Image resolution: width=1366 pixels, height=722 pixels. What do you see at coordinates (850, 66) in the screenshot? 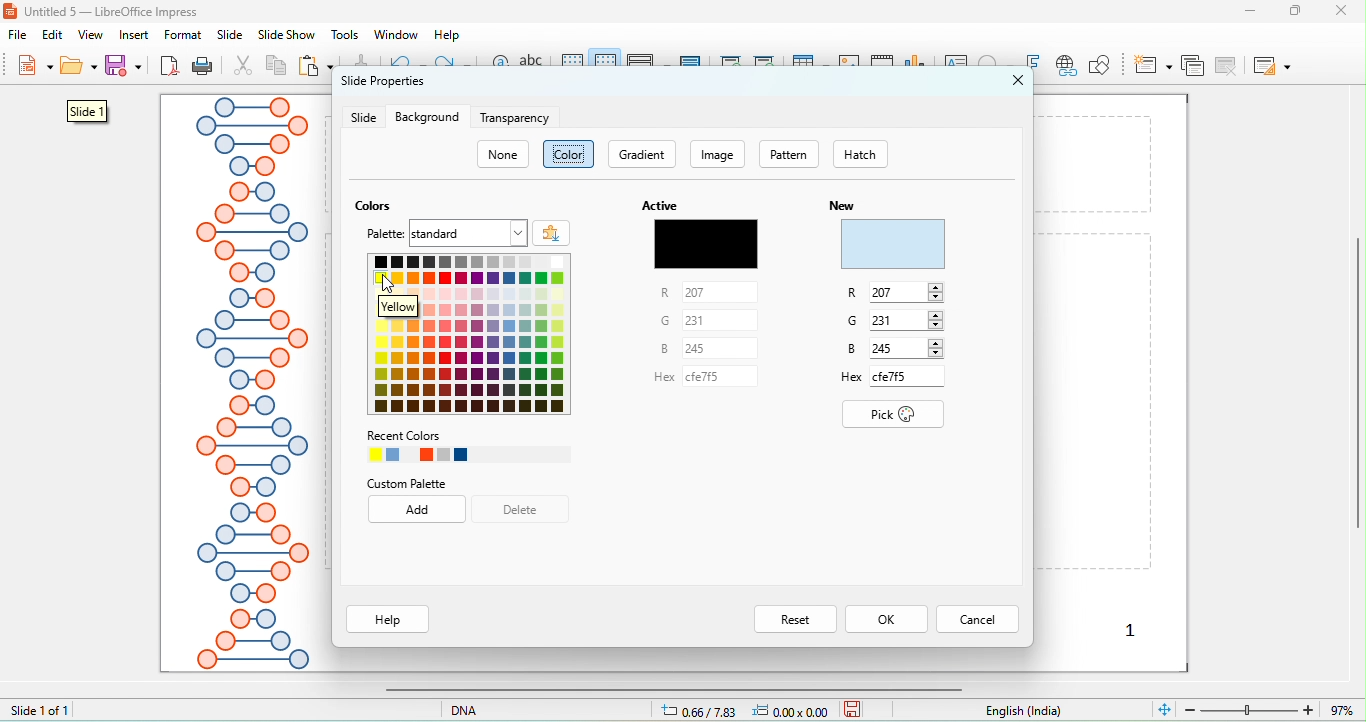
I see `chart` at bounding box center [850, 66].